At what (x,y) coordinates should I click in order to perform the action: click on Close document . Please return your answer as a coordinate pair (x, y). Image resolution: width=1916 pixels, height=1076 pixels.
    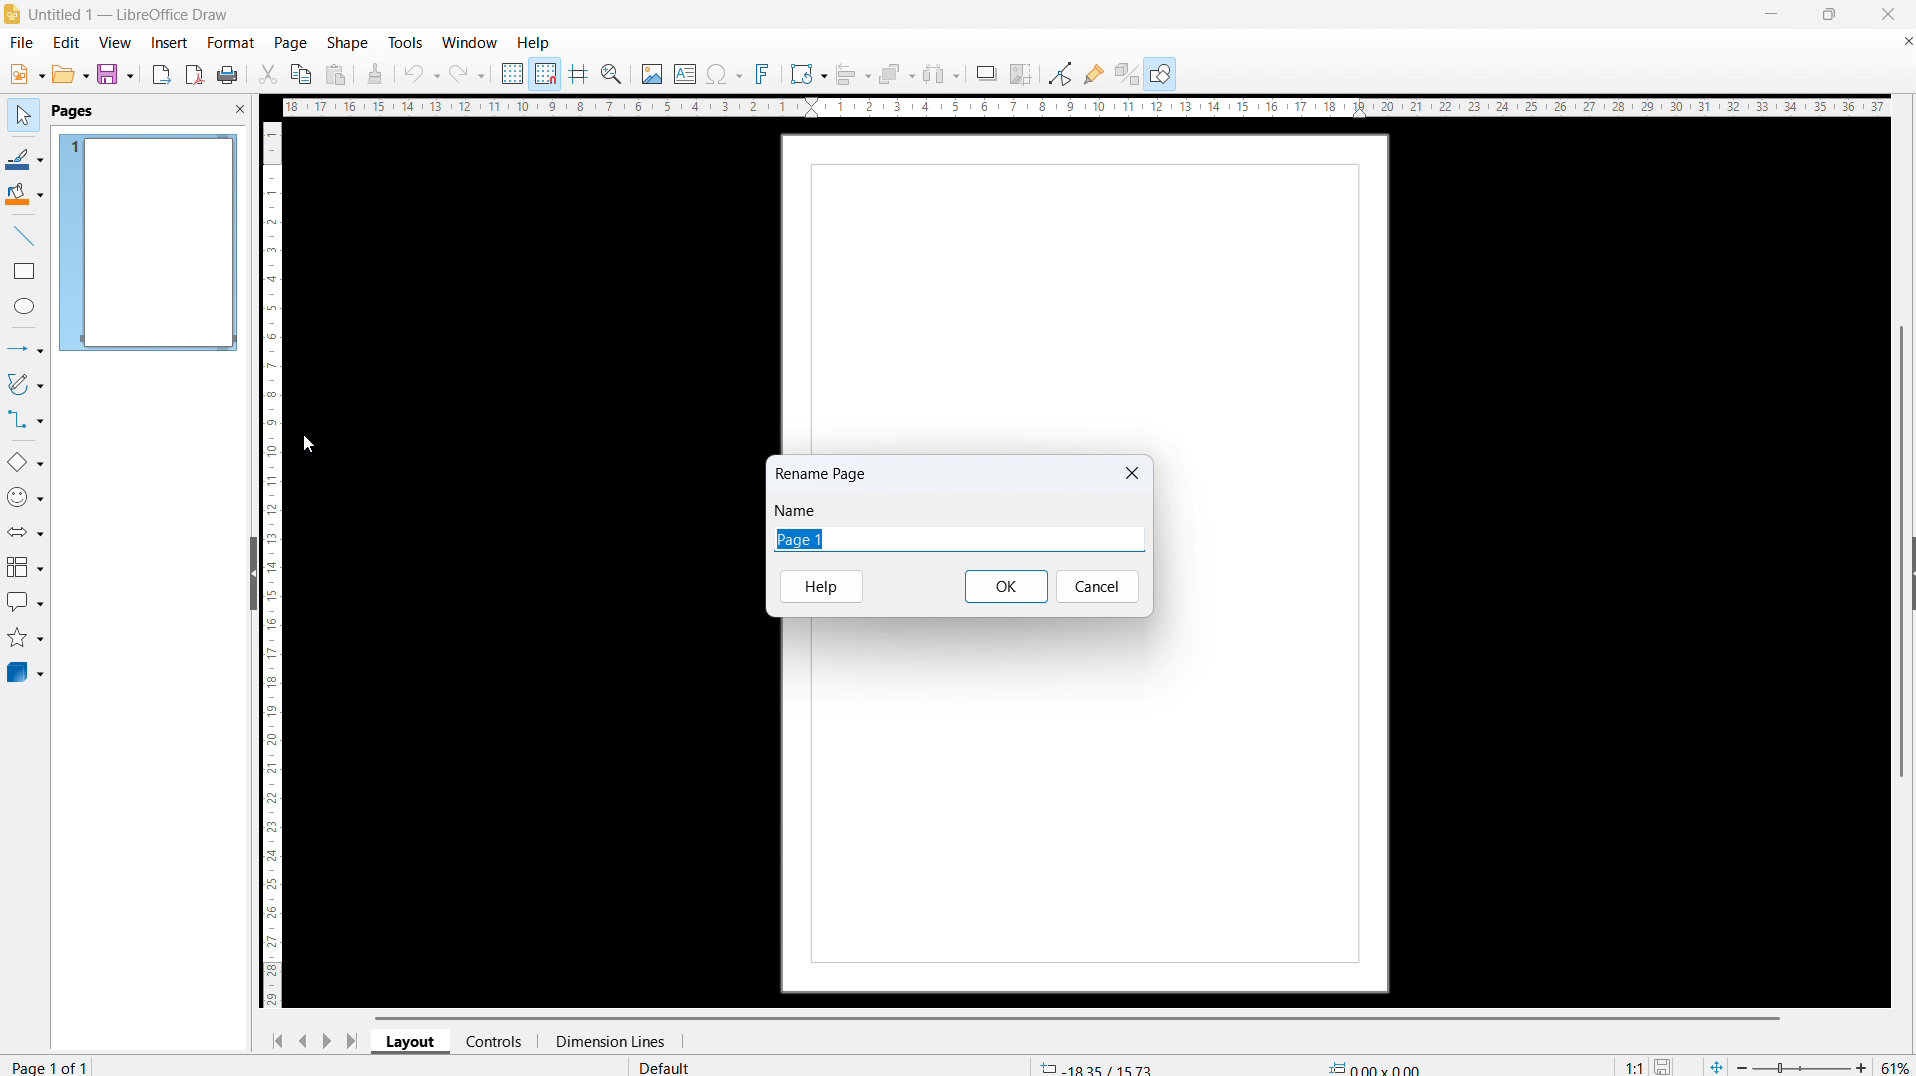
    Looking at the image, I should click on (1904, 39).